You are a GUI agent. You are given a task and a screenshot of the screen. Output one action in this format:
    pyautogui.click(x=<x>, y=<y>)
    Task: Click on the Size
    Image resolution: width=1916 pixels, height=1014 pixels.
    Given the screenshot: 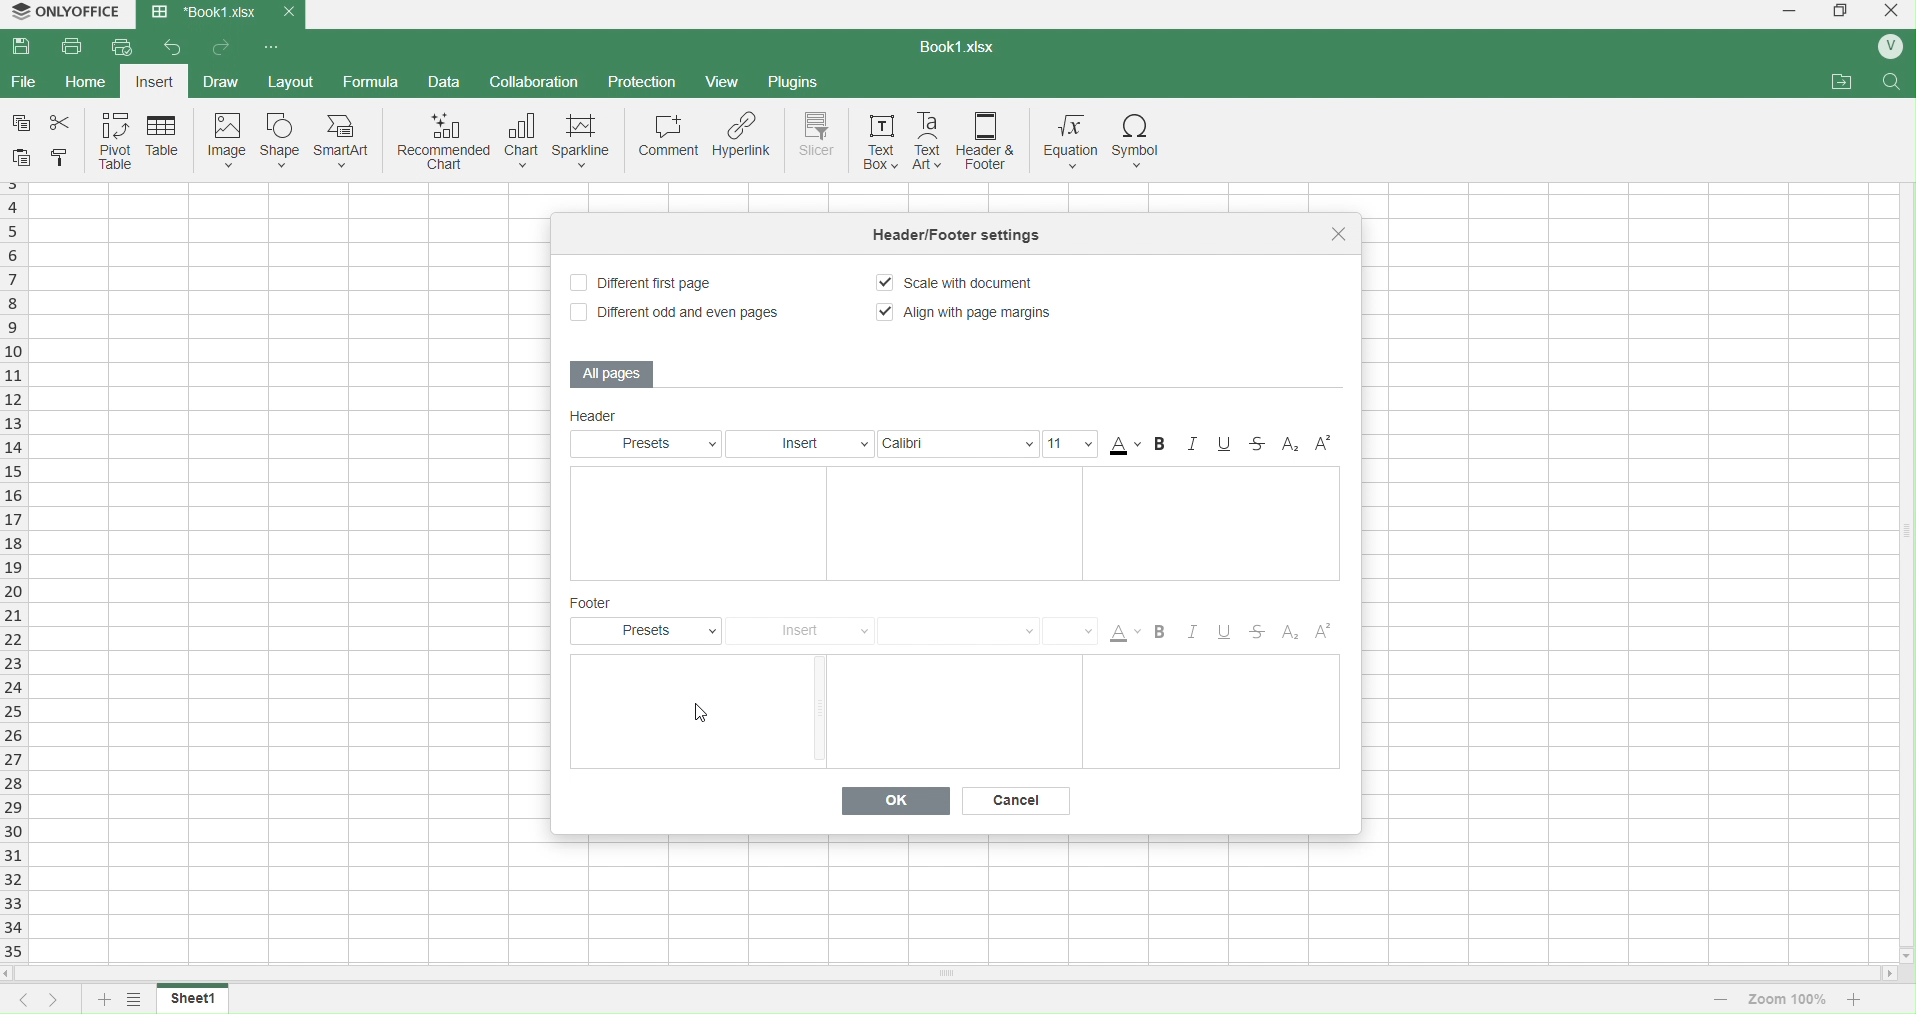 What is the action you would take?
    pyautogui.click(x=1071, y=444)
    